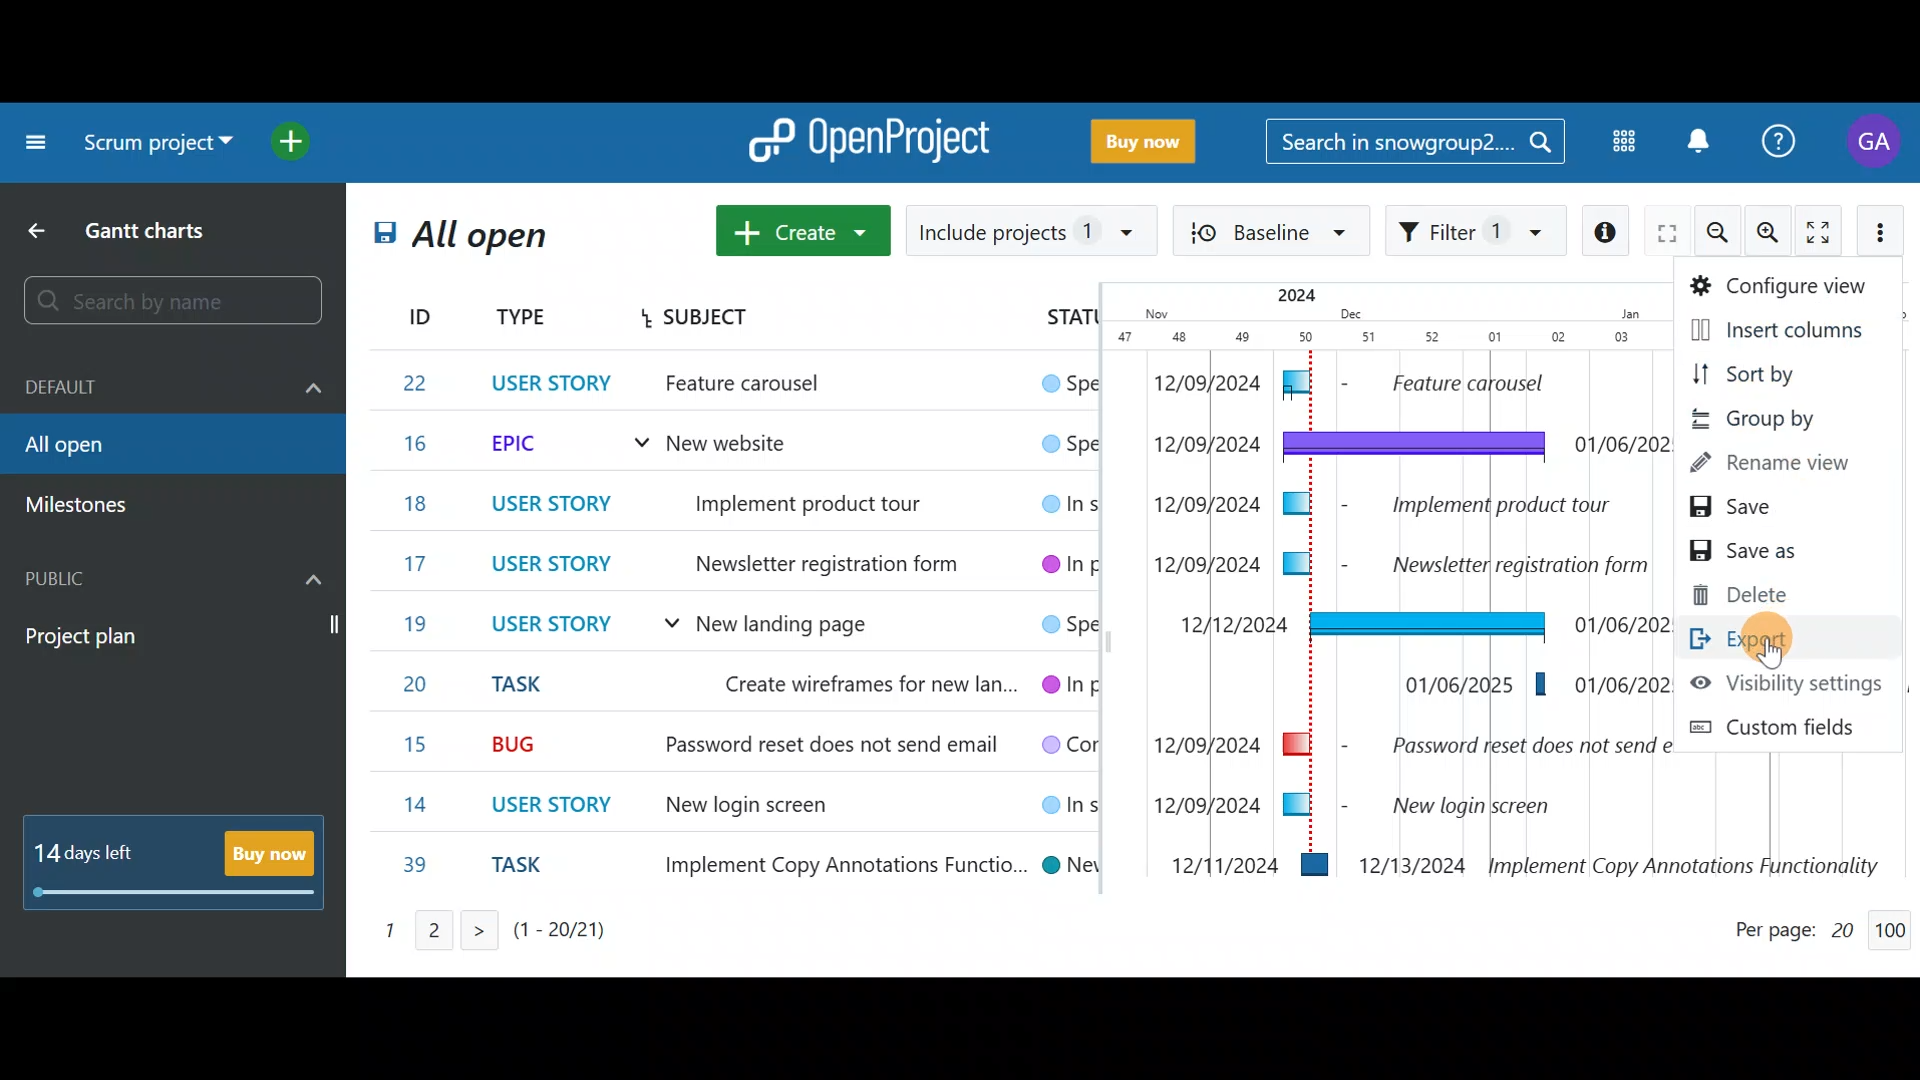 The image size is (1920, 1080). What do you see at coordinates (1782, 284) in the screenshot?
I see `Configure view` at bounding box center [1782, 284].